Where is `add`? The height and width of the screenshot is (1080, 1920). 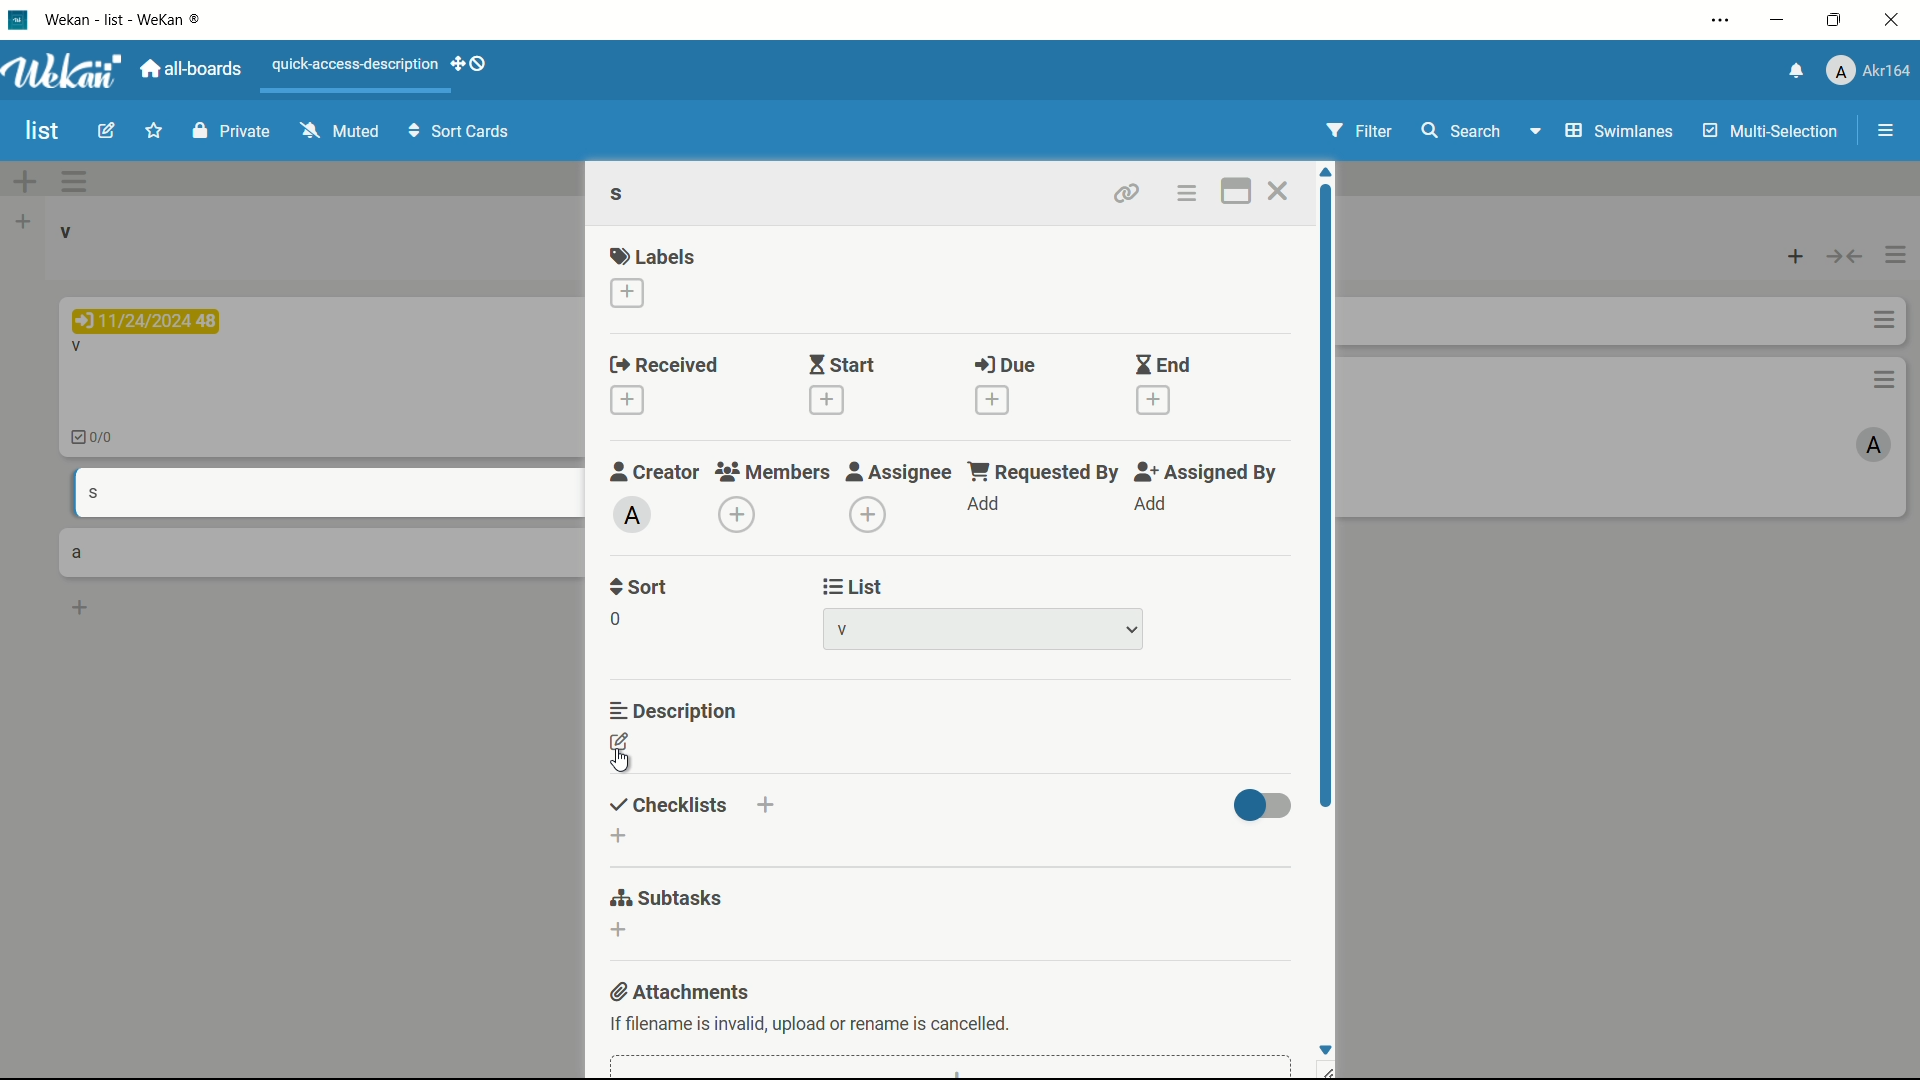 add is located at coordinates (1153, 505).